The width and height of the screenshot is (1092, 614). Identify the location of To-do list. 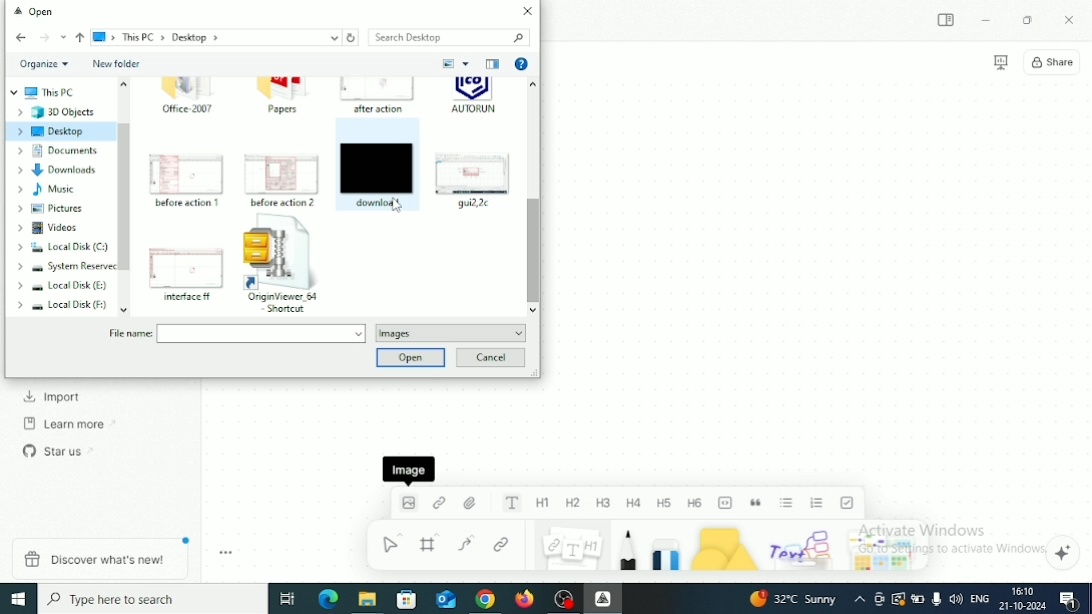
(849, 502).